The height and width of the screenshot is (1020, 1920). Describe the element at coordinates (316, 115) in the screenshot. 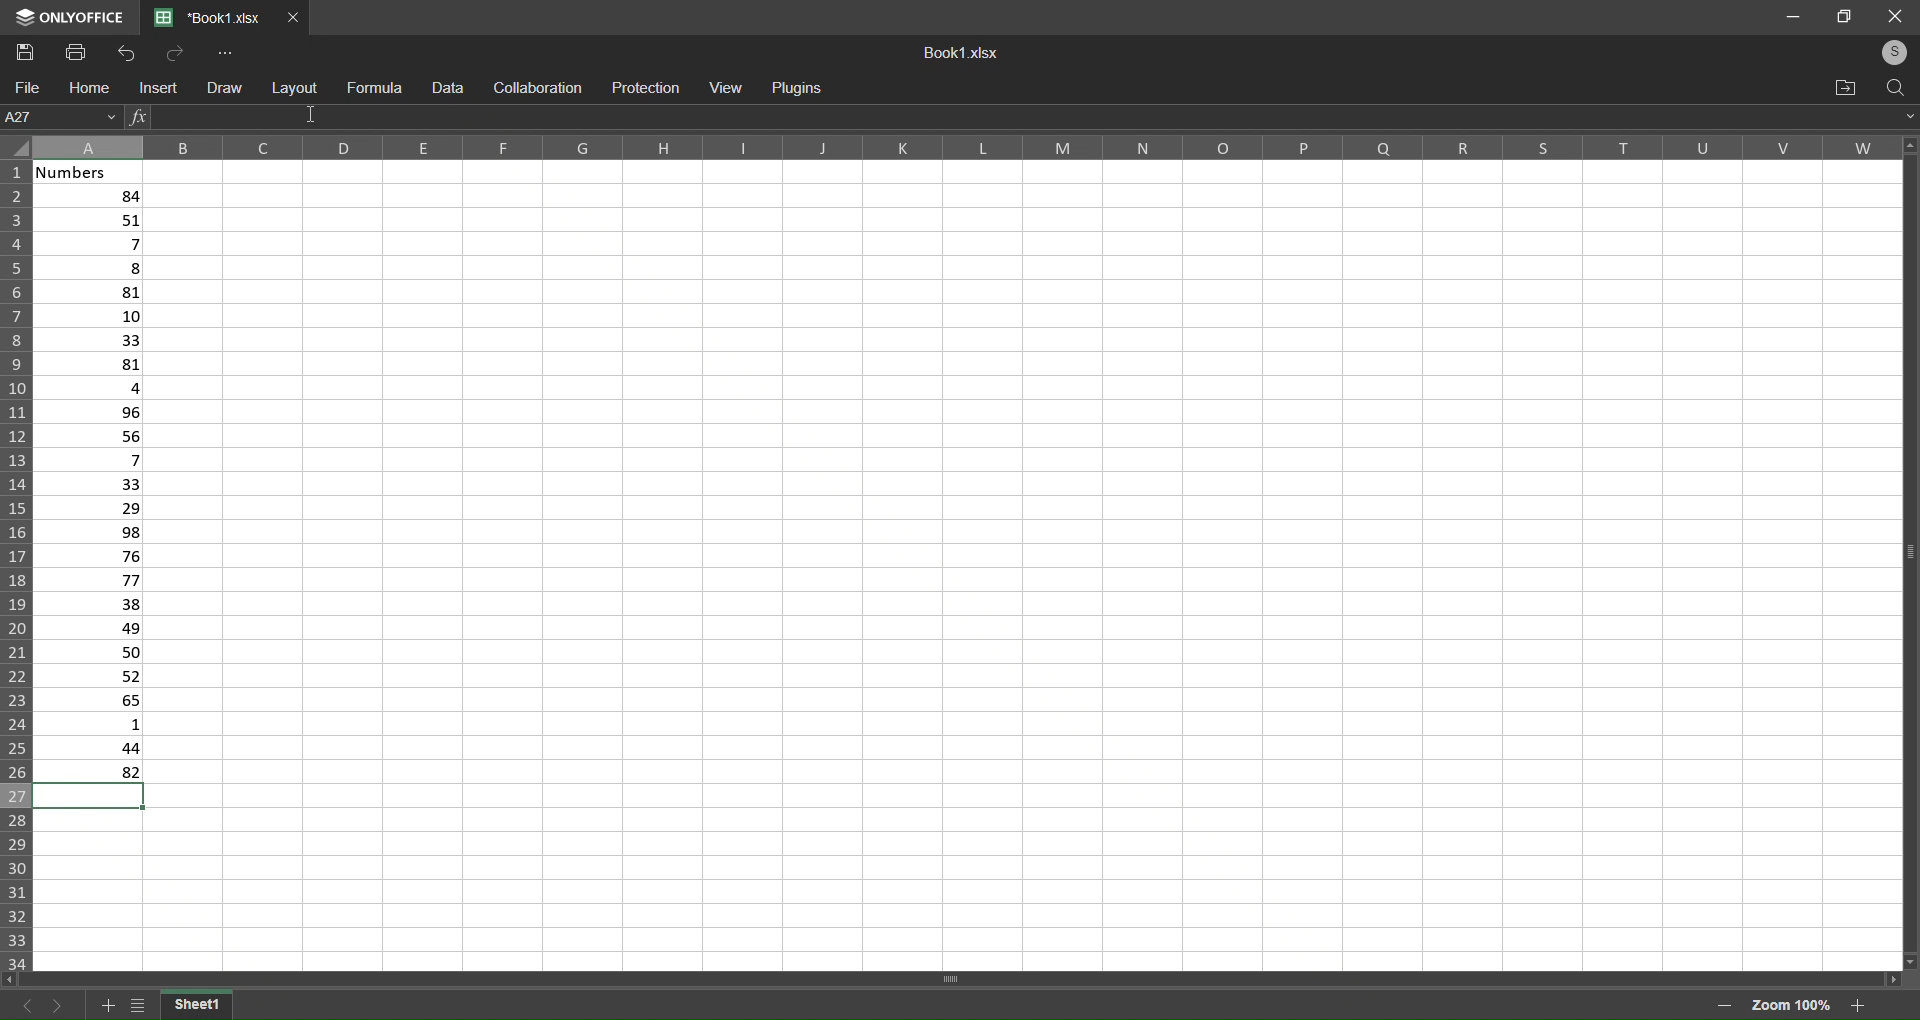

I see `cursor` at that location.